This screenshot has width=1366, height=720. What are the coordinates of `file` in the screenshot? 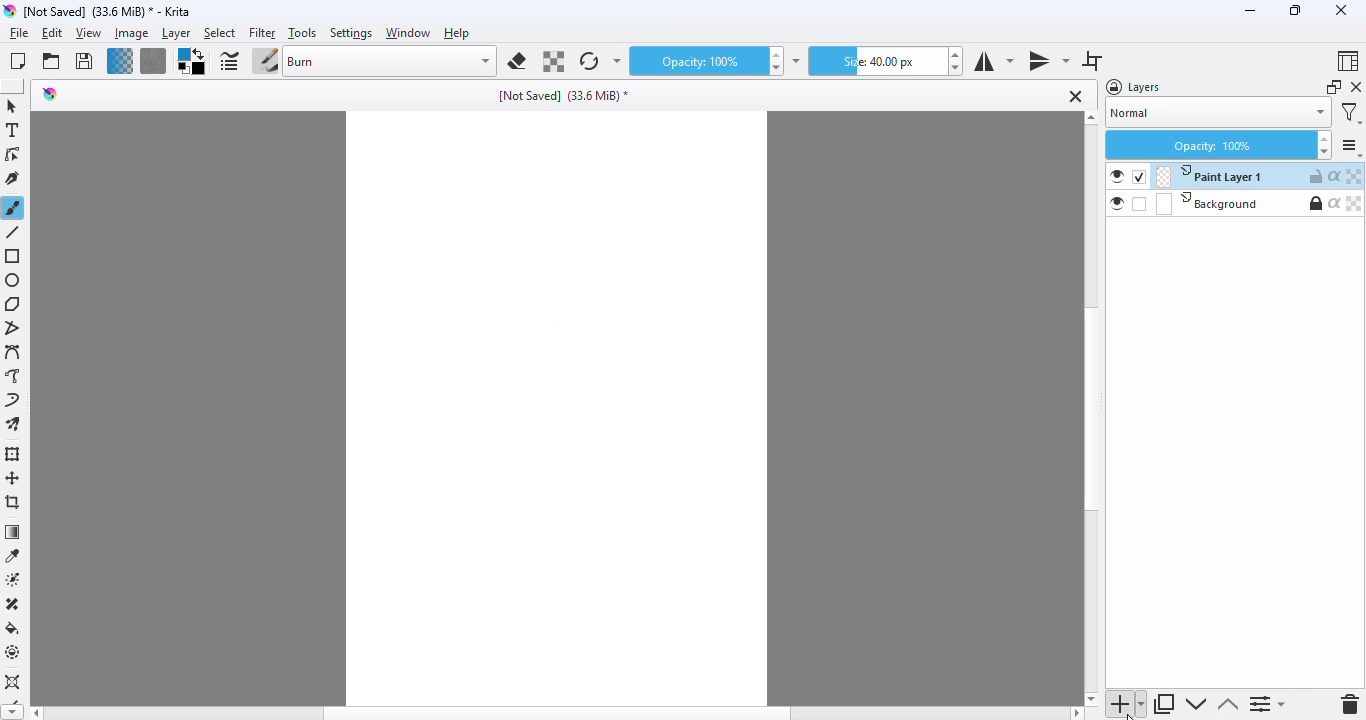 It's located at (19, 33).